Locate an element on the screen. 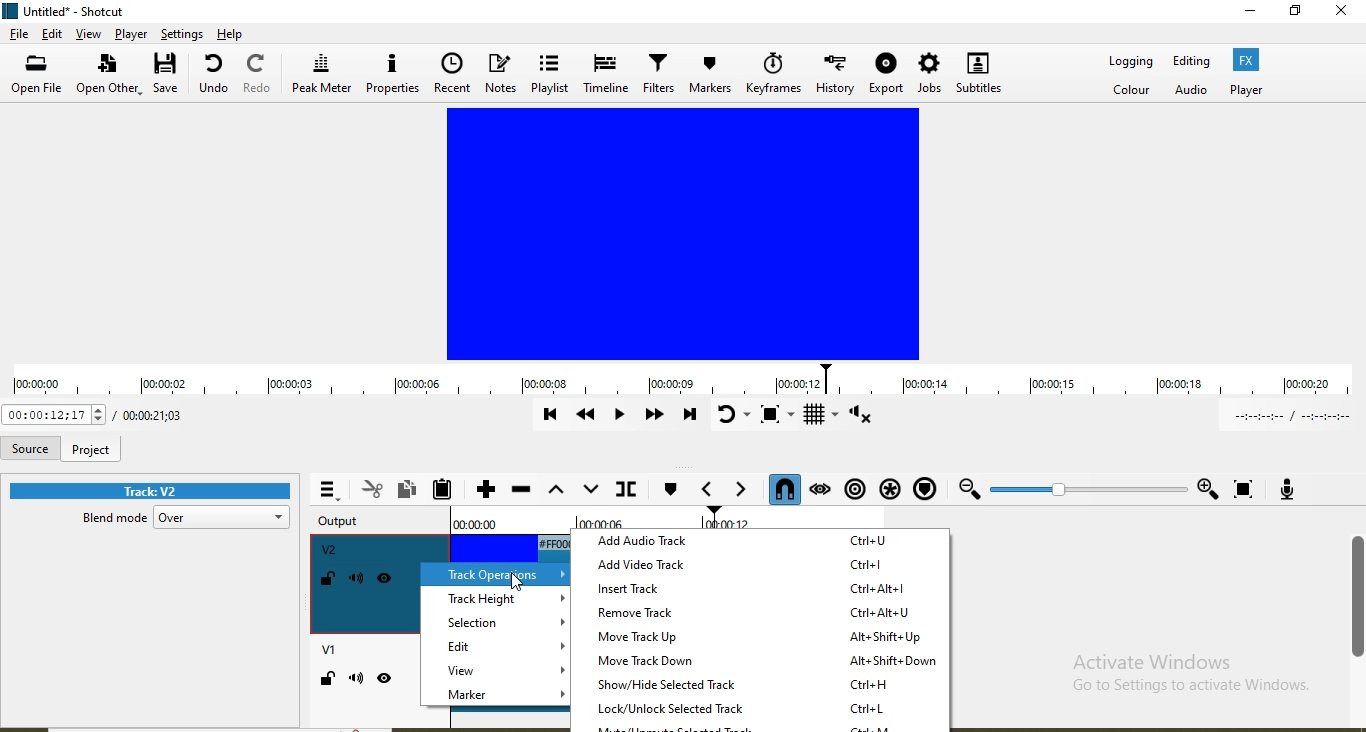 The image size is (1366, 732). Mute is located at coordinates (358, 579).